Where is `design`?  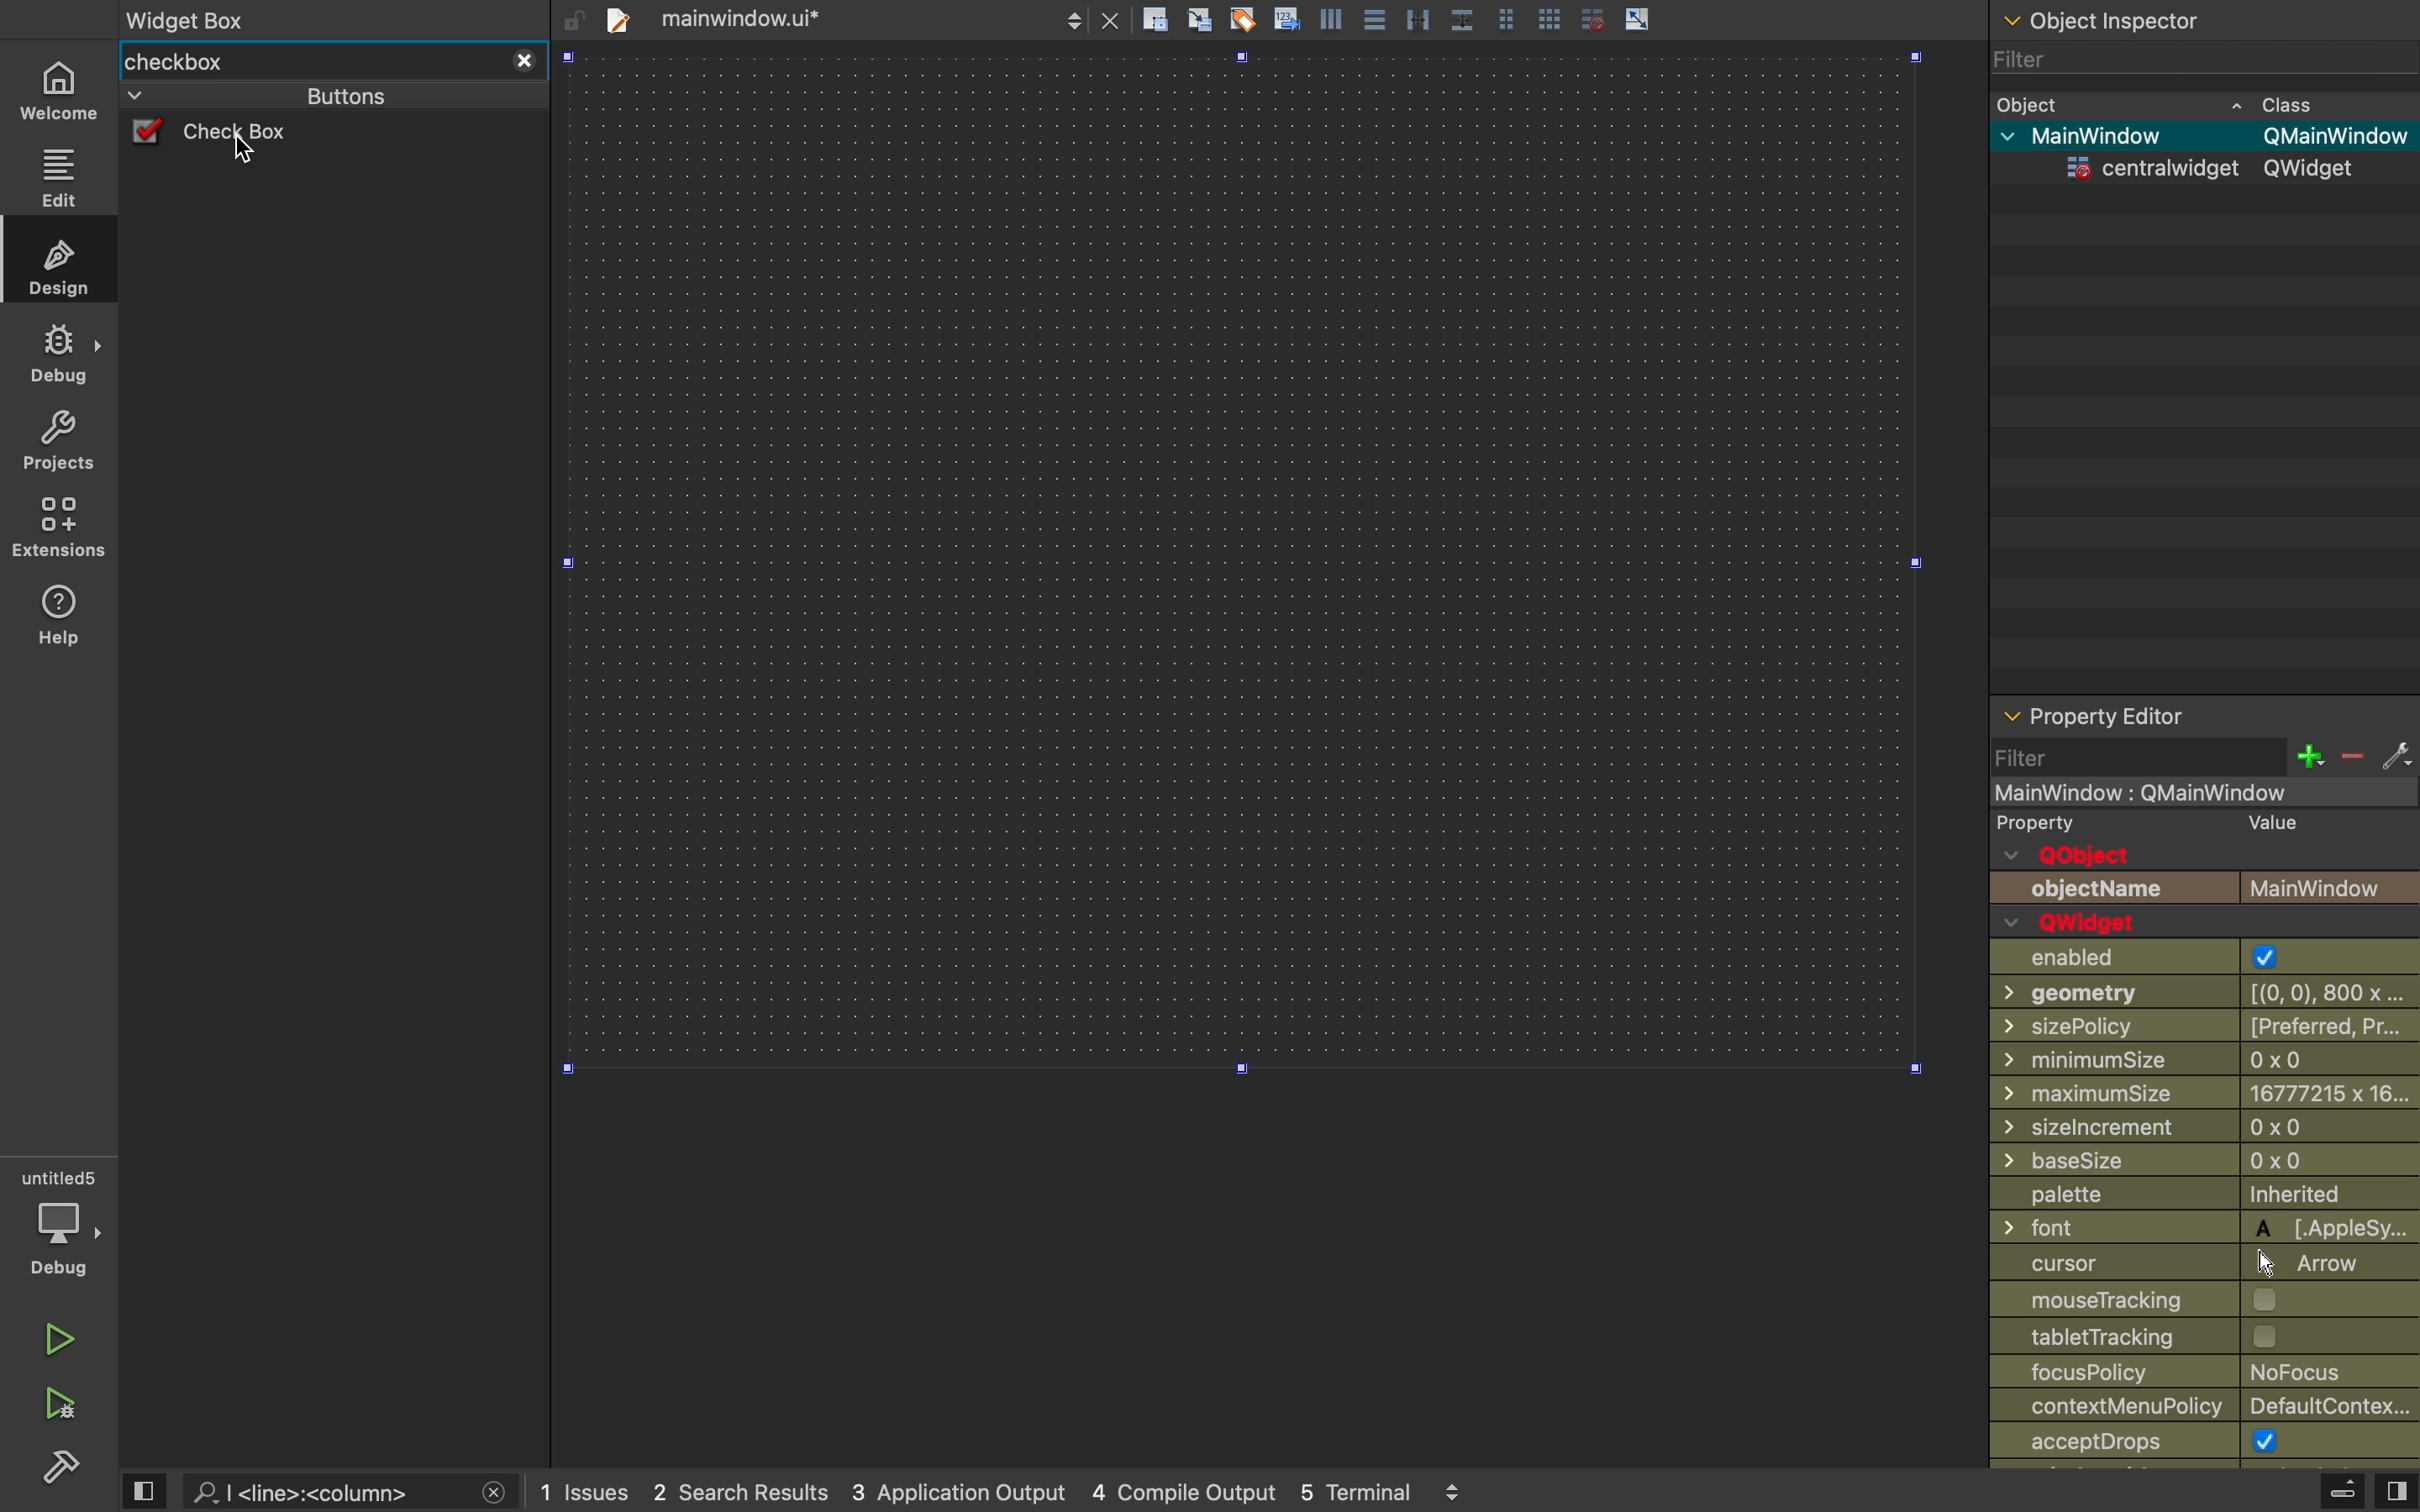 design is located at coordinates (60, 265).